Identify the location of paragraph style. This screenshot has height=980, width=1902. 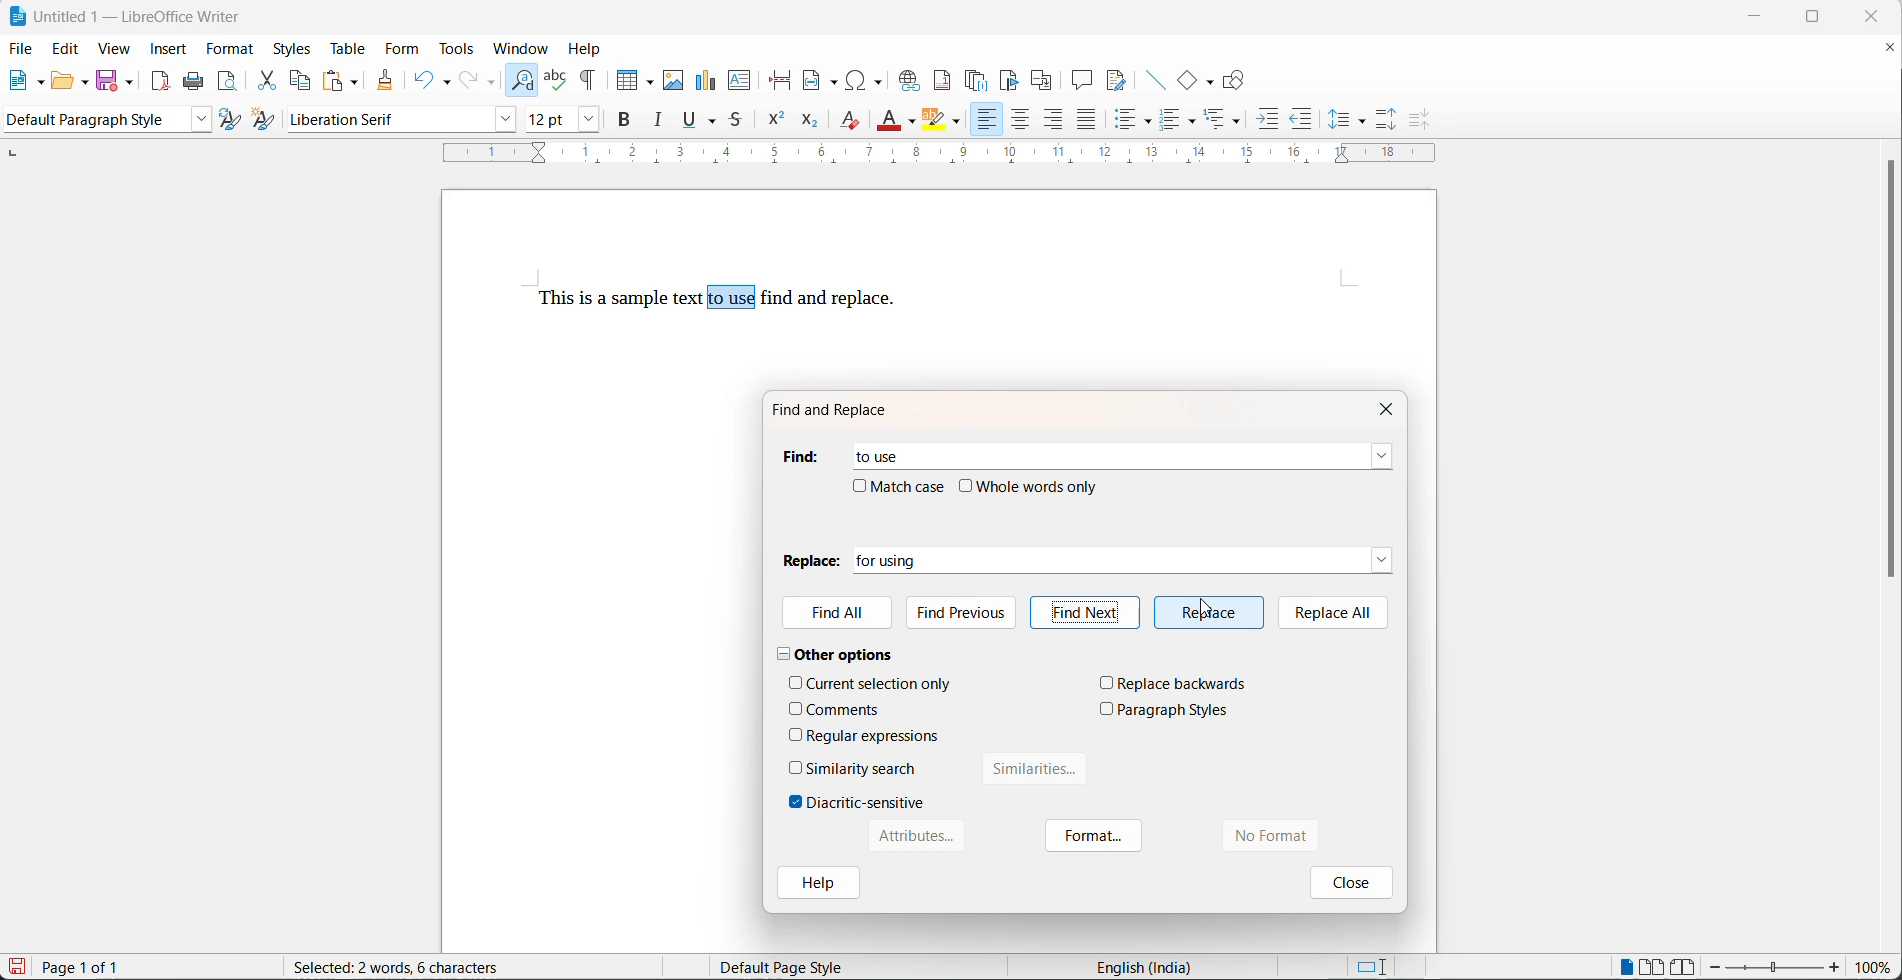
(91, 120).